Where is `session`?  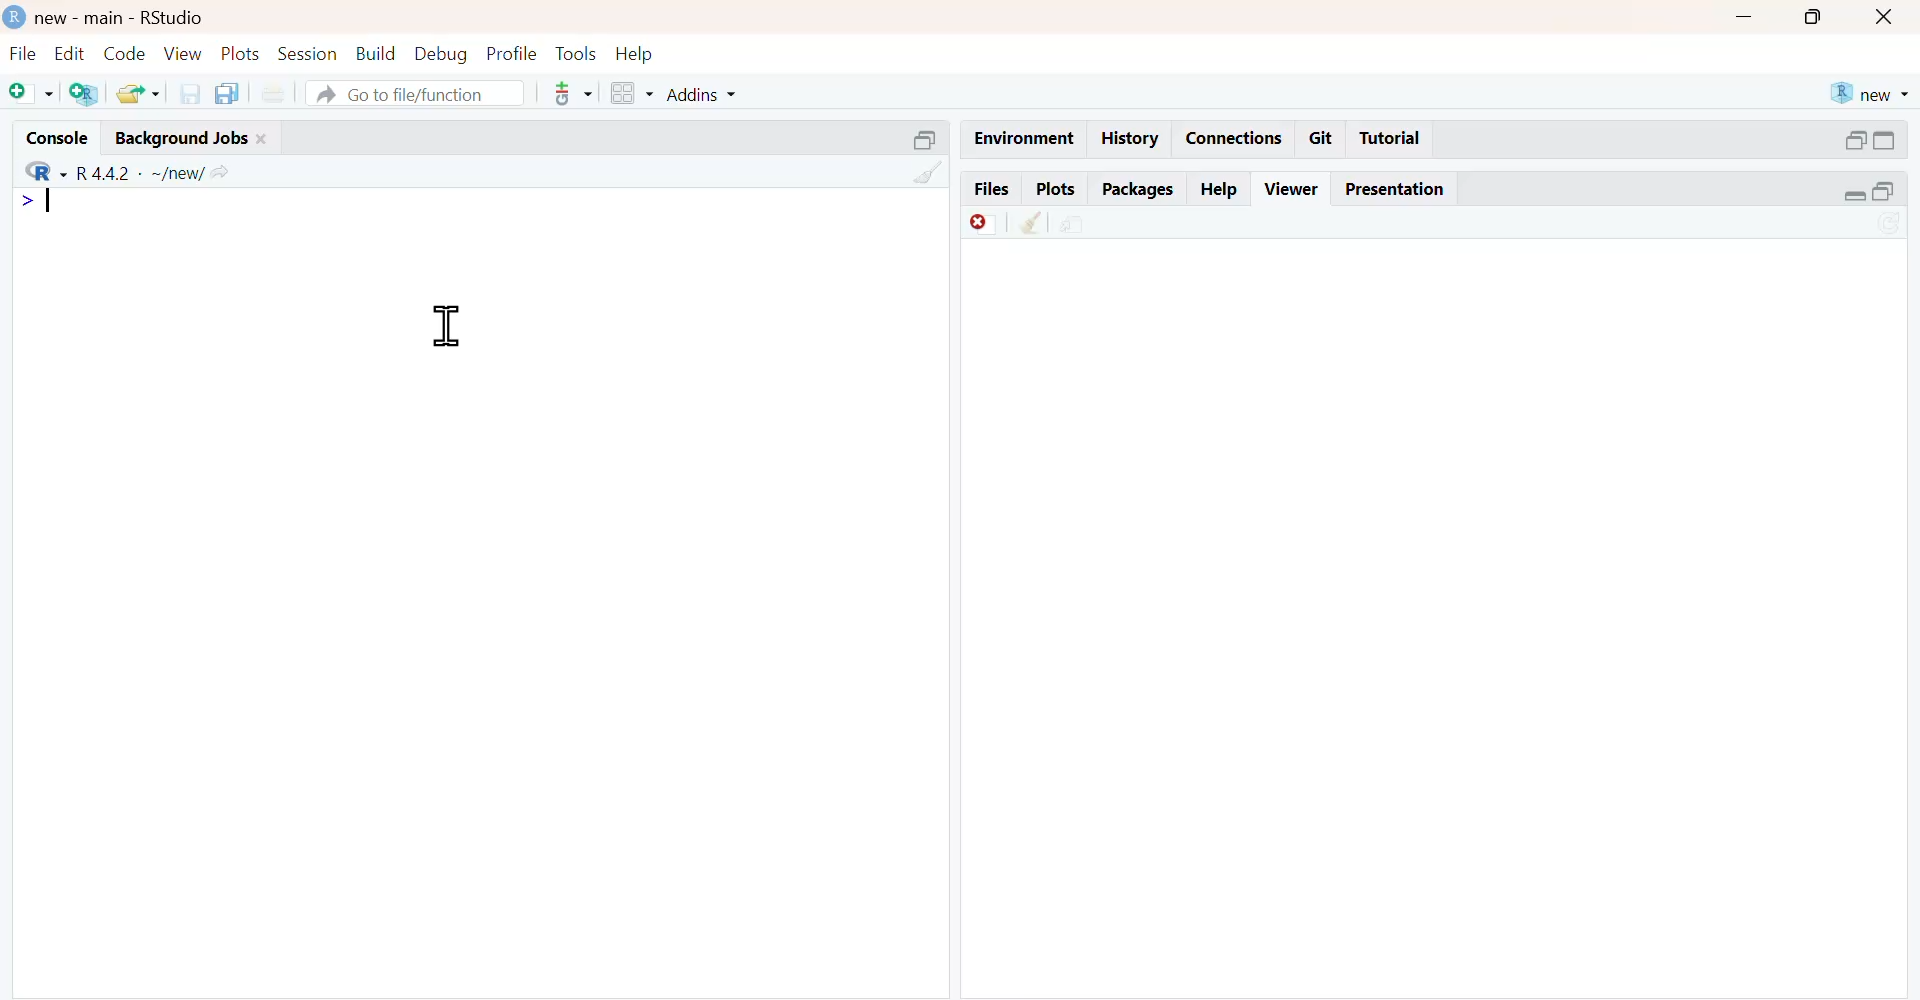
session is located at coordinates (309, 54).